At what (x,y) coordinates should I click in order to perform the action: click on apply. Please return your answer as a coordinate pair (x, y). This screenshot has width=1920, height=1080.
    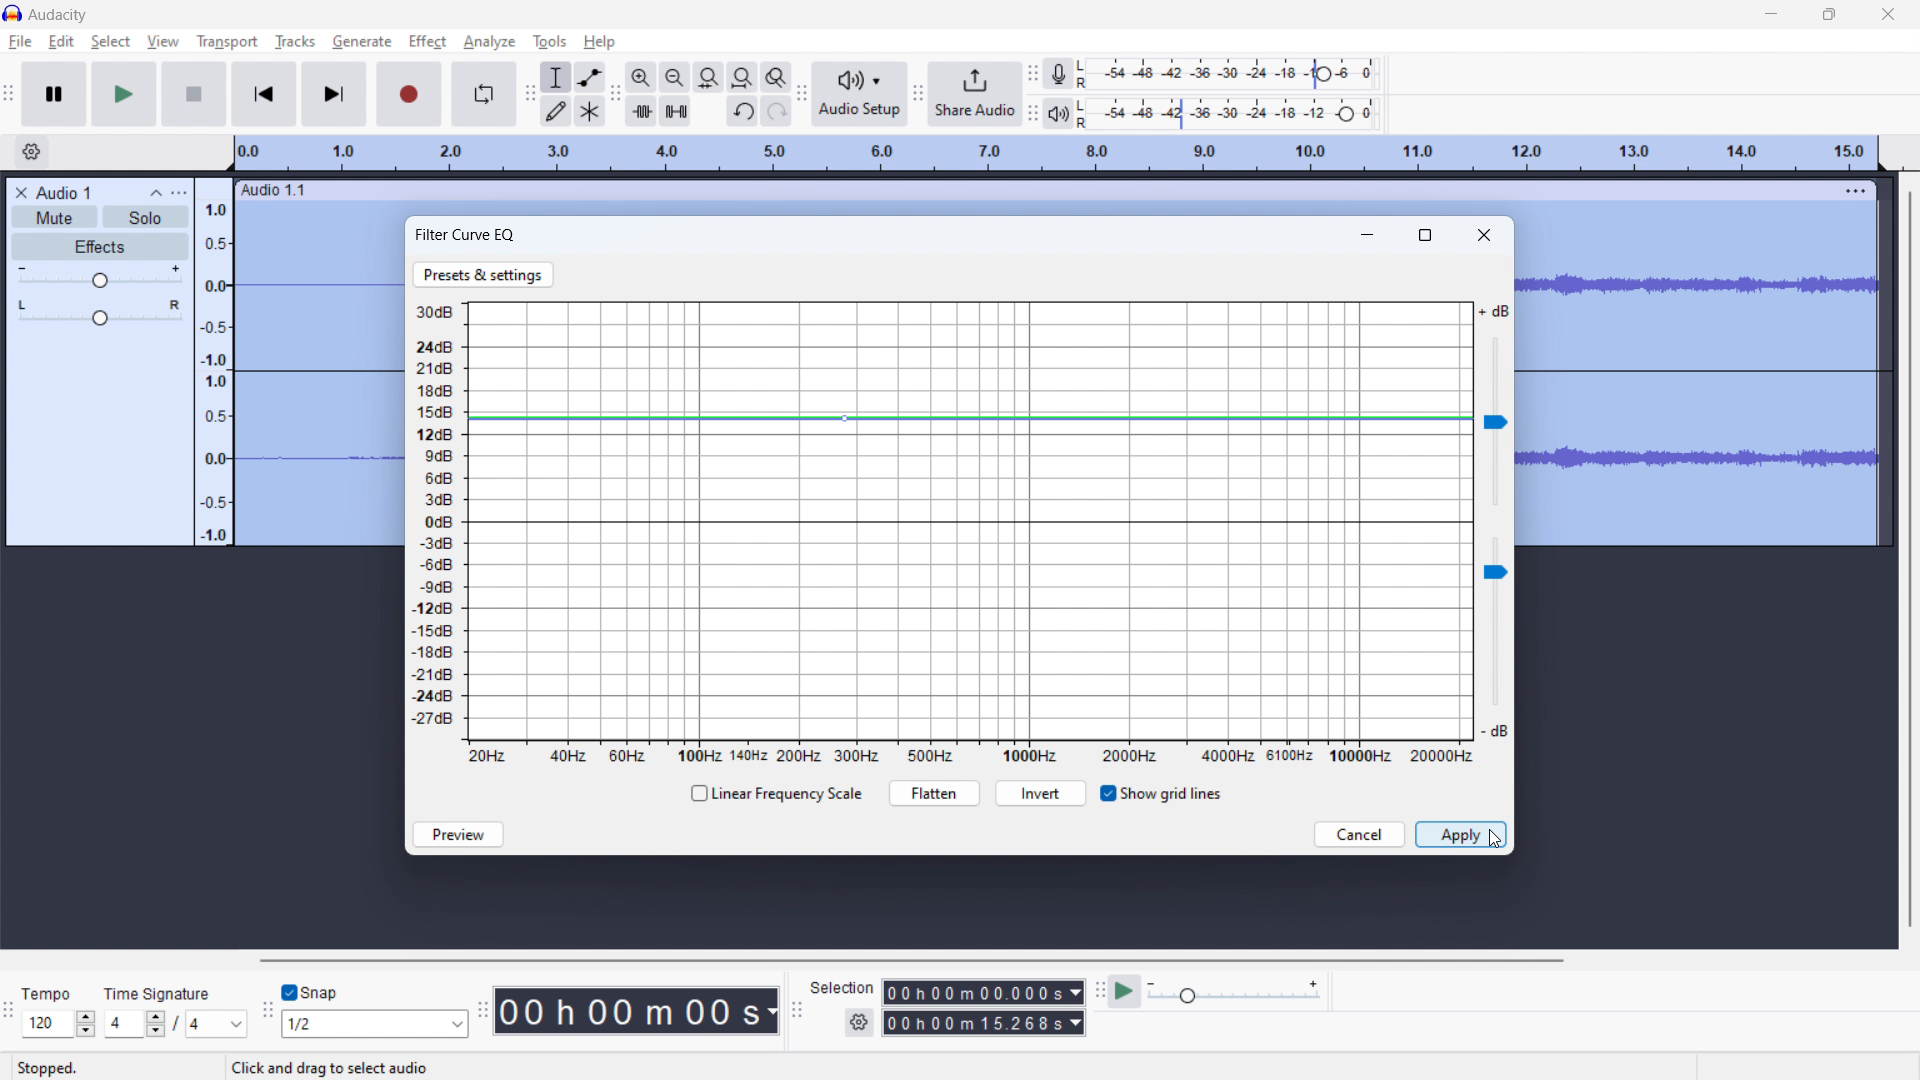
    Looking at the image, I should click on (1460, 834).